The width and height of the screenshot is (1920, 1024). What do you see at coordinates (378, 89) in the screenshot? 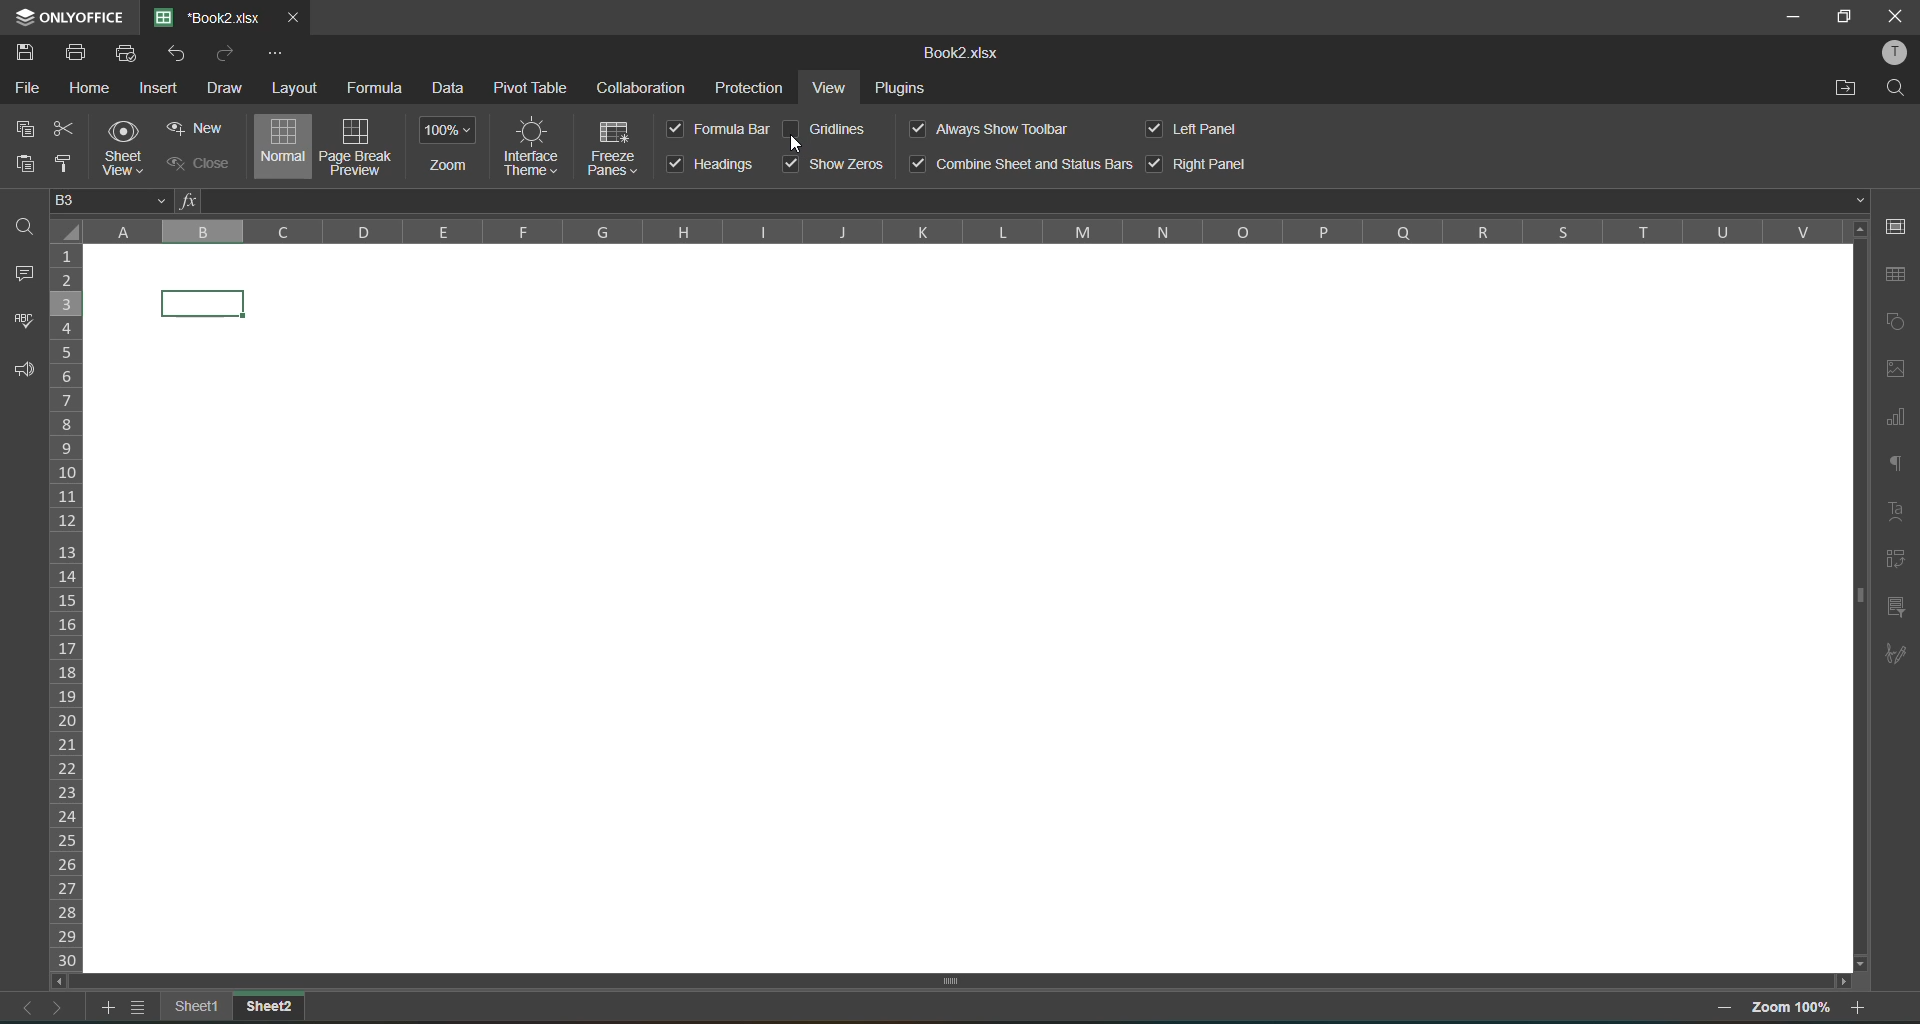
I see `formula` at bounding box center [378, 89].